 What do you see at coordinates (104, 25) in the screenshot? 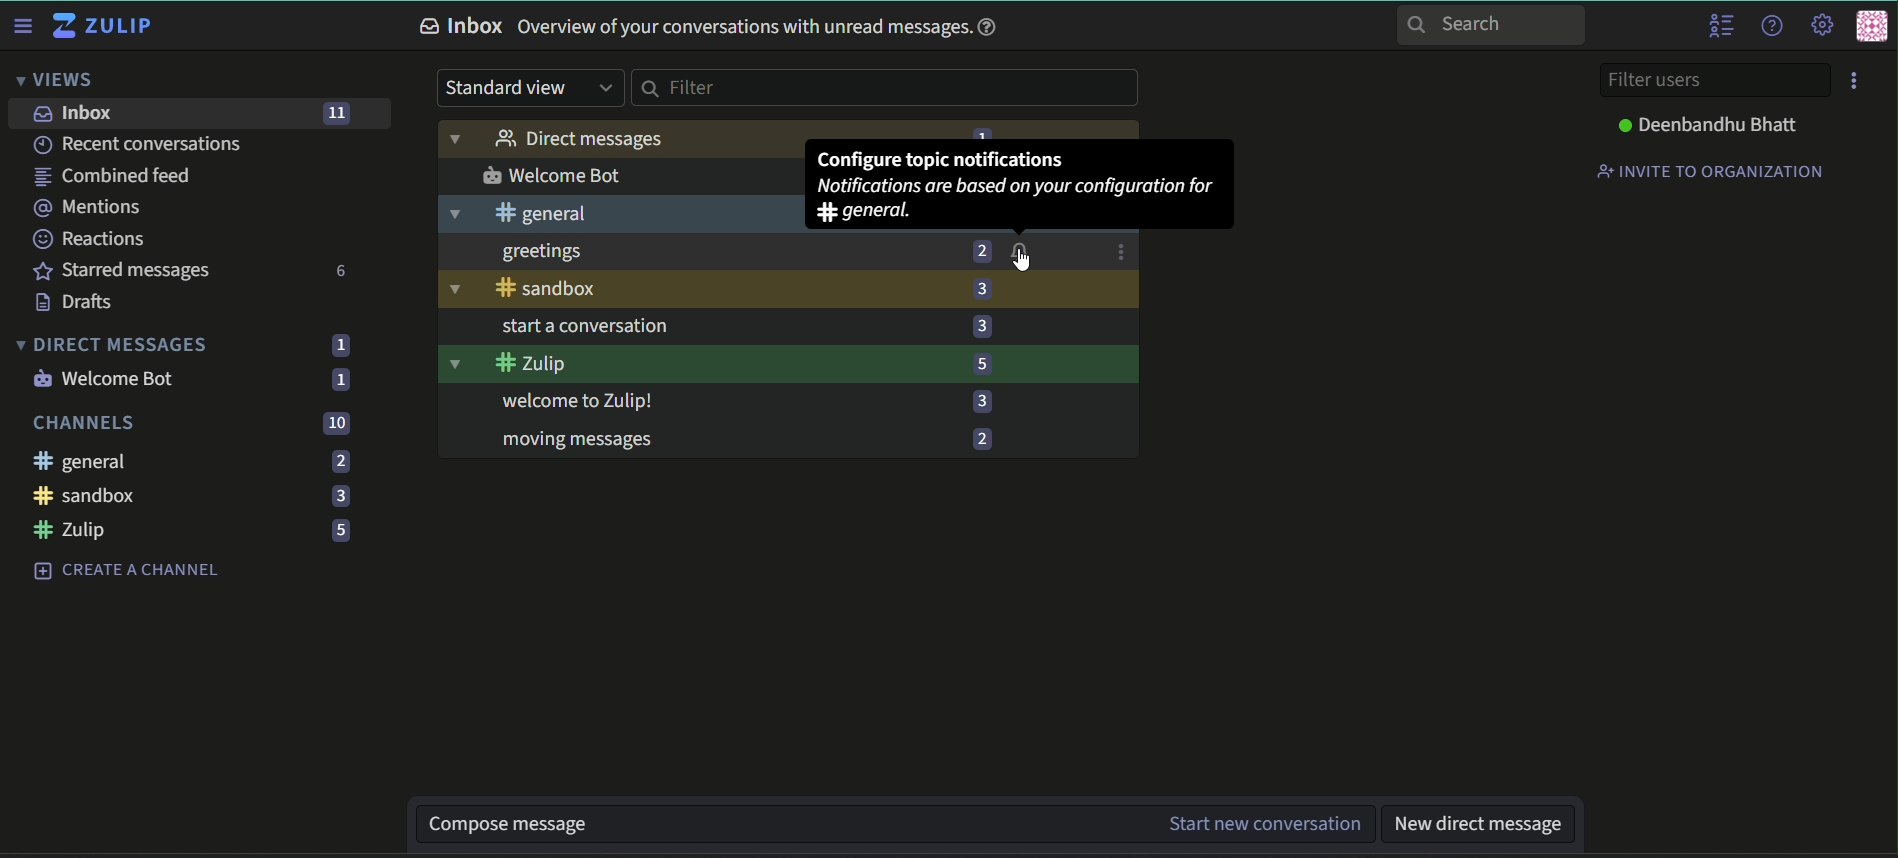
I see `Title and logo` at bounding box center [104, 25].